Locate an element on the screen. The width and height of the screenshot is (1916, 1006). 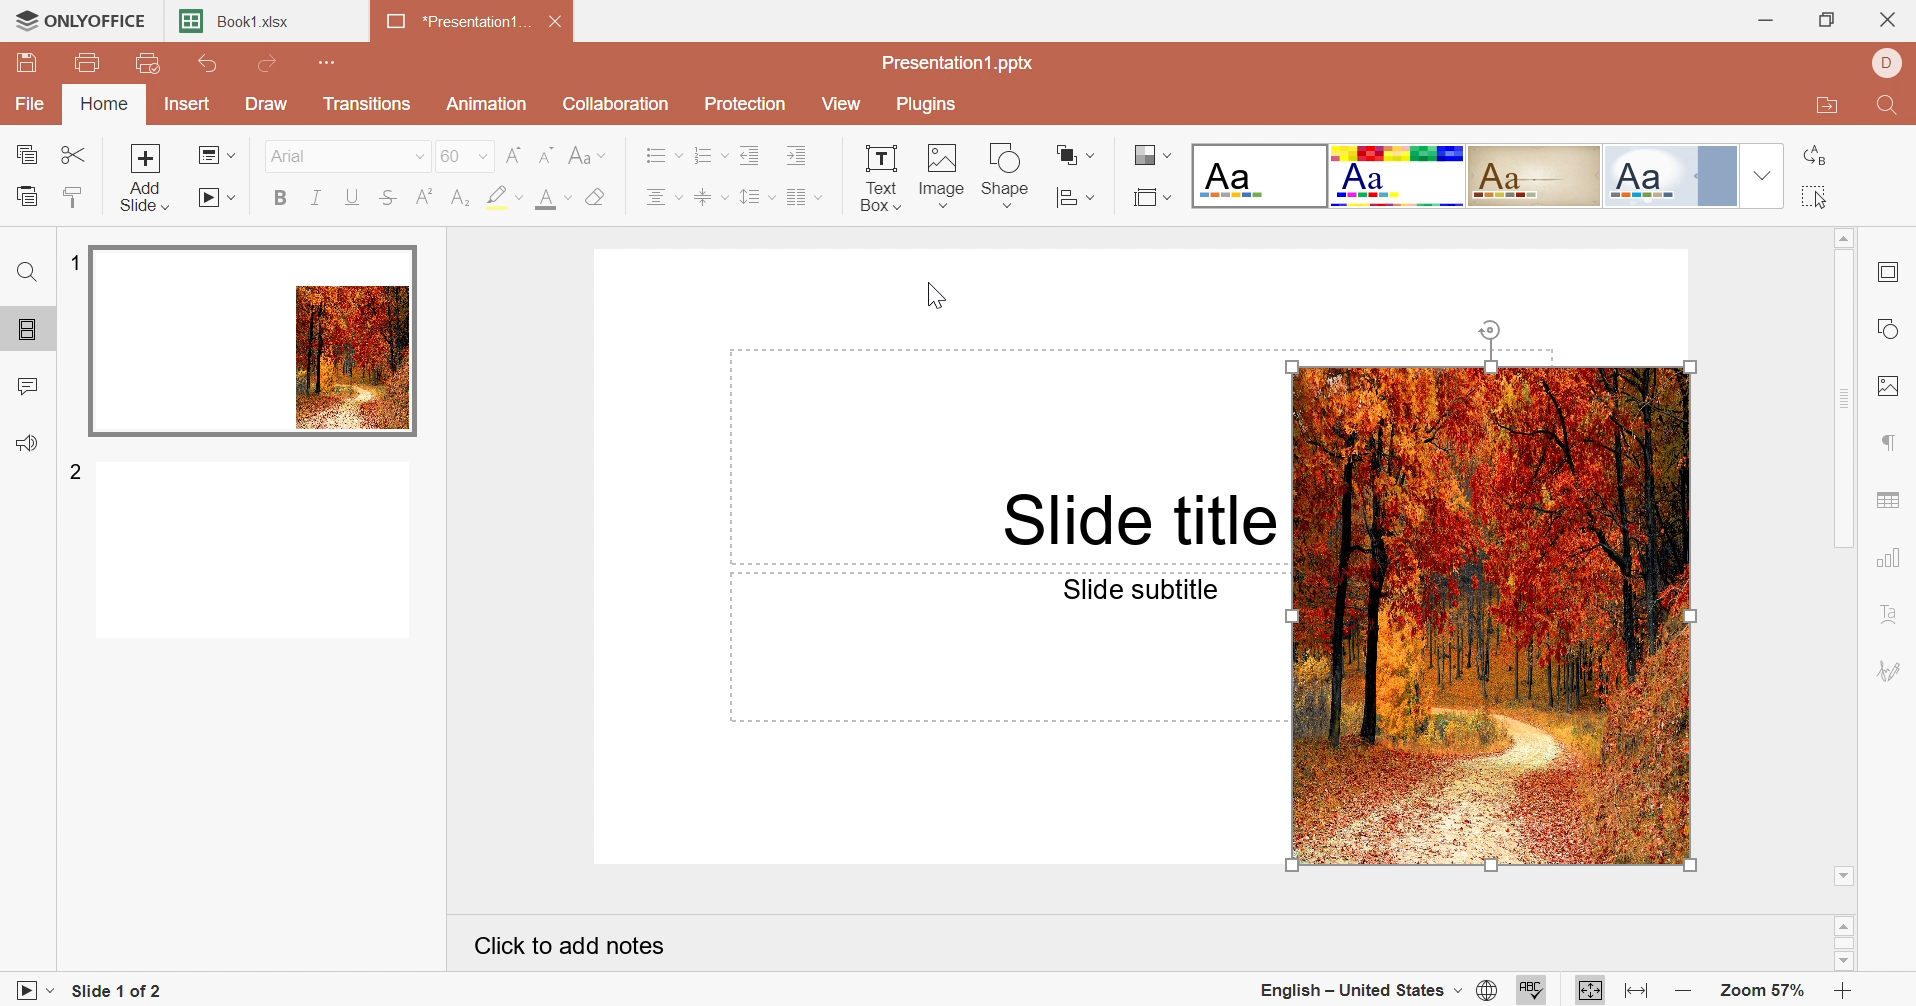
Protection is located at coordinates (750, 105).